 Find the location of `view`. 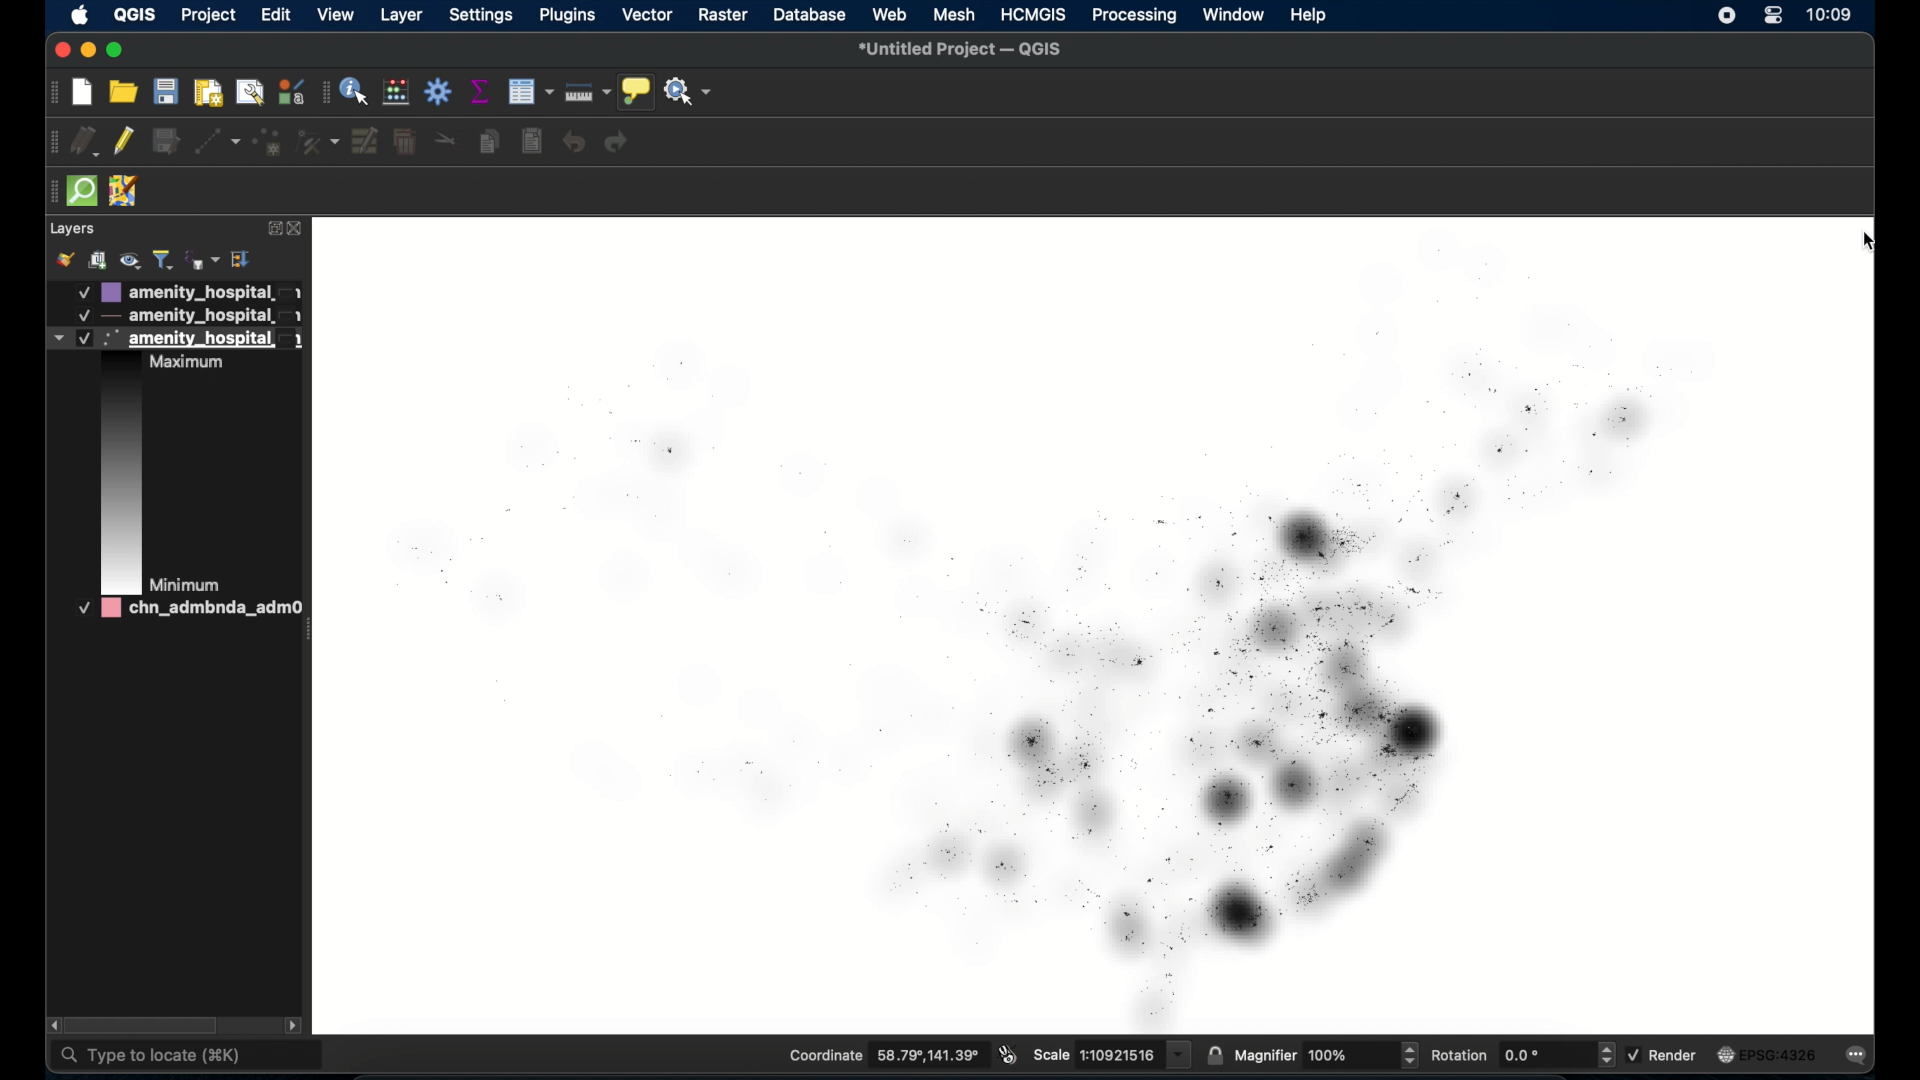

view is located at coordinates (336, 16).